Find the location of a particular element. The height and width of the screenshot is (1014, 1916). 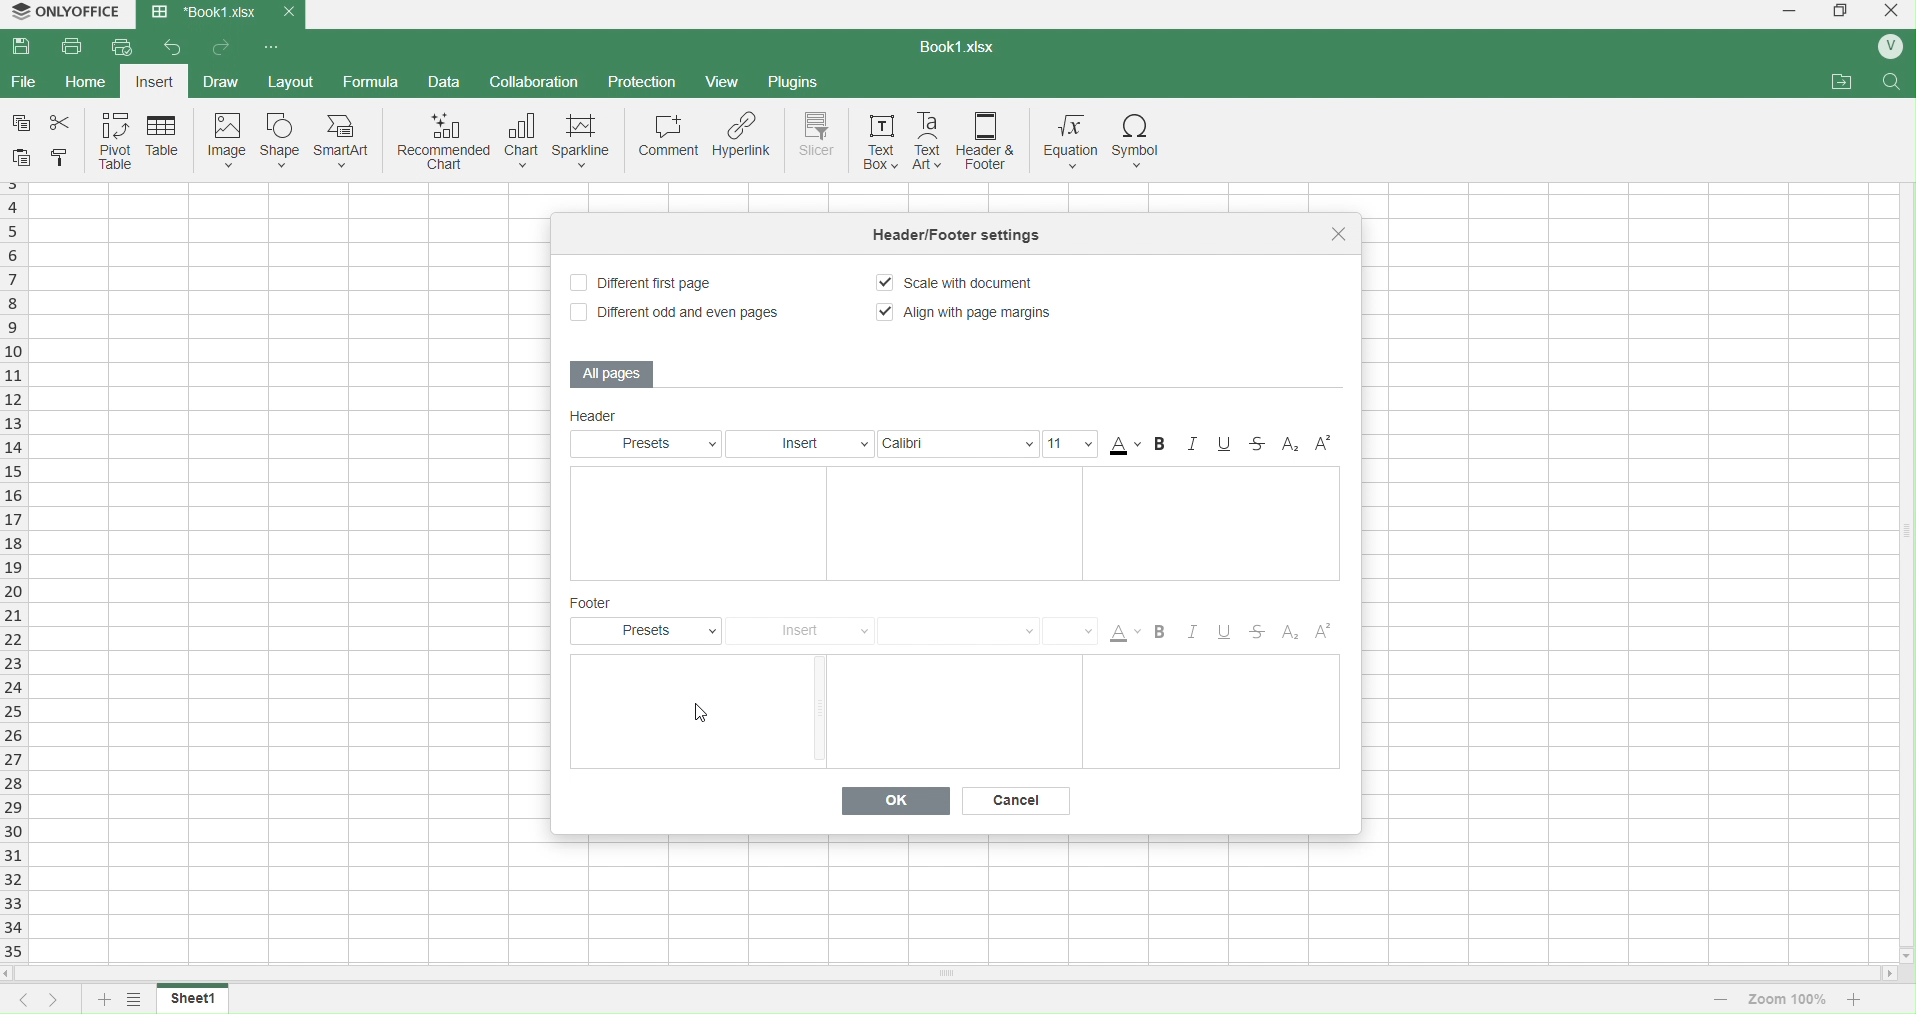

Text Boxes is located at coordinates (956, 523).